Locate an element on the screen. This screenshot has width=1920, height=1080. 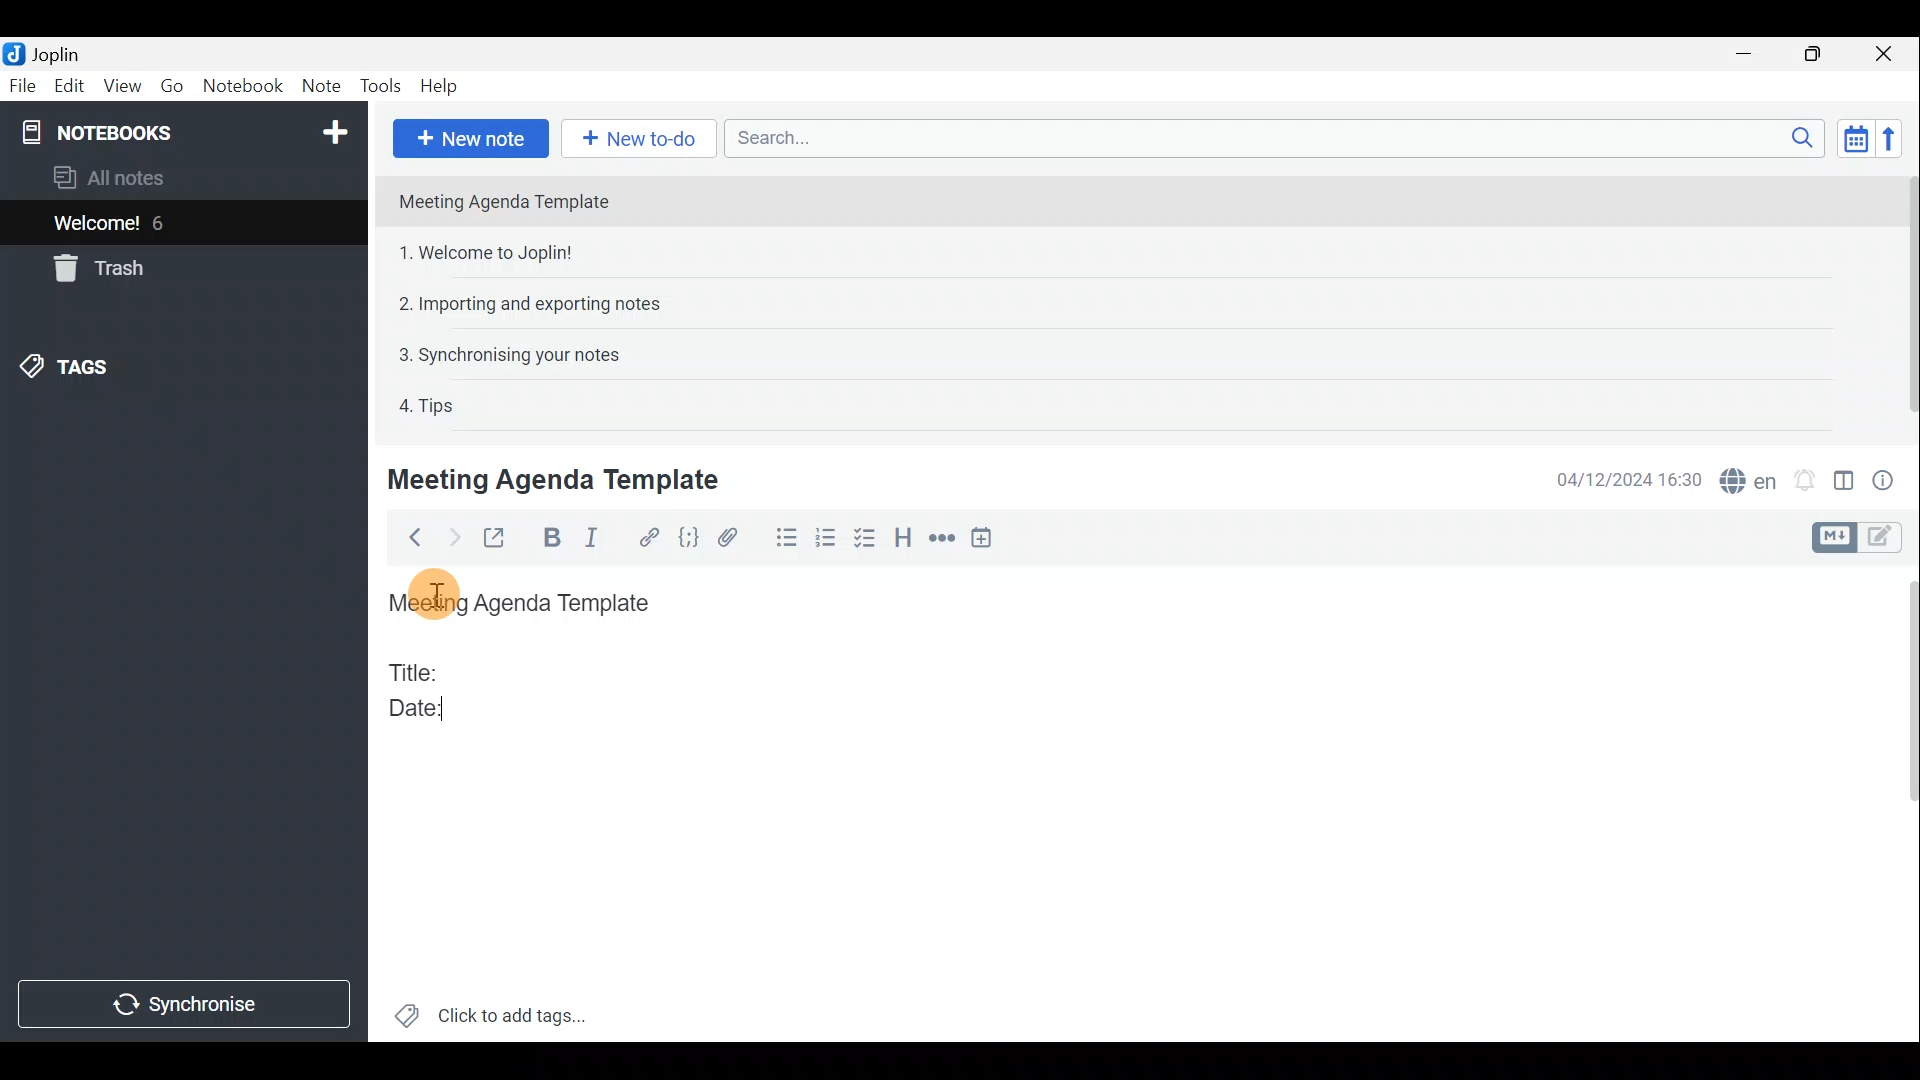
Notebooks is located at coordinates (187, 131).